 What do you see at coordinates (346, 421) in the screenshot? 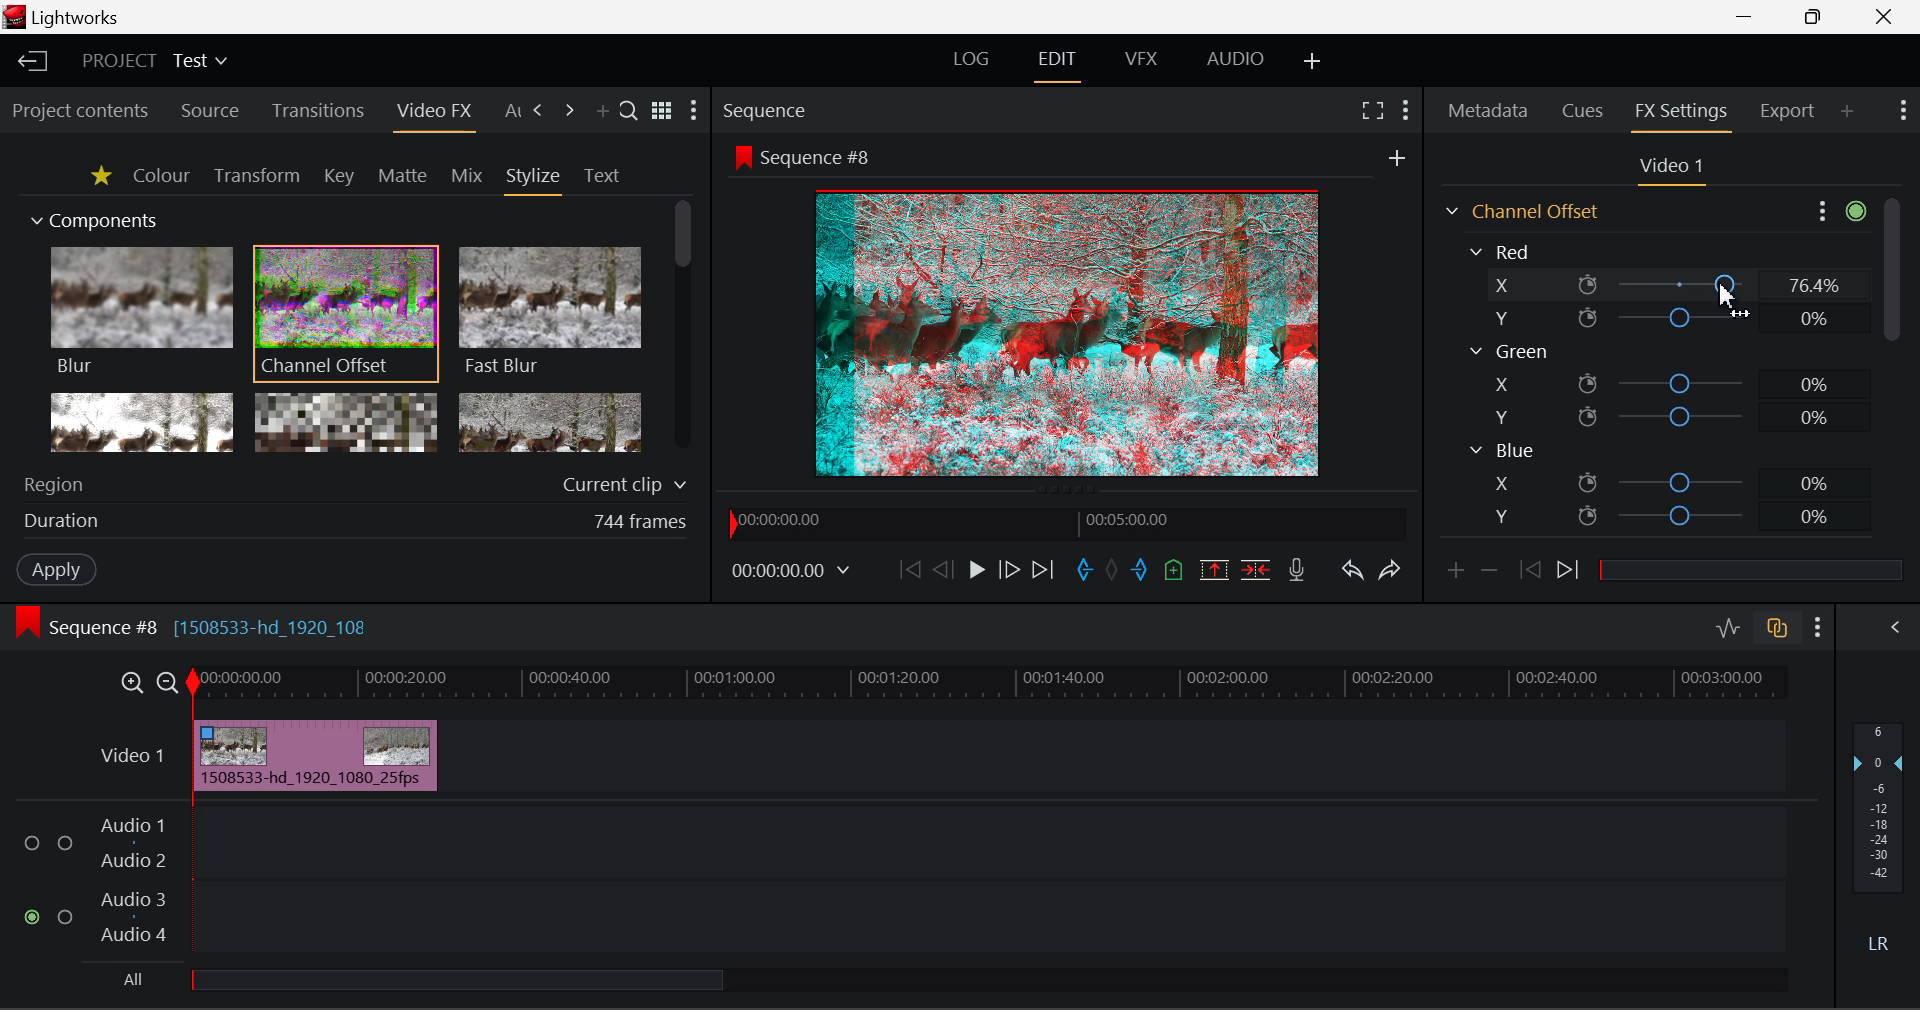
I see `Mosaic` at bounding box center [346, 421].